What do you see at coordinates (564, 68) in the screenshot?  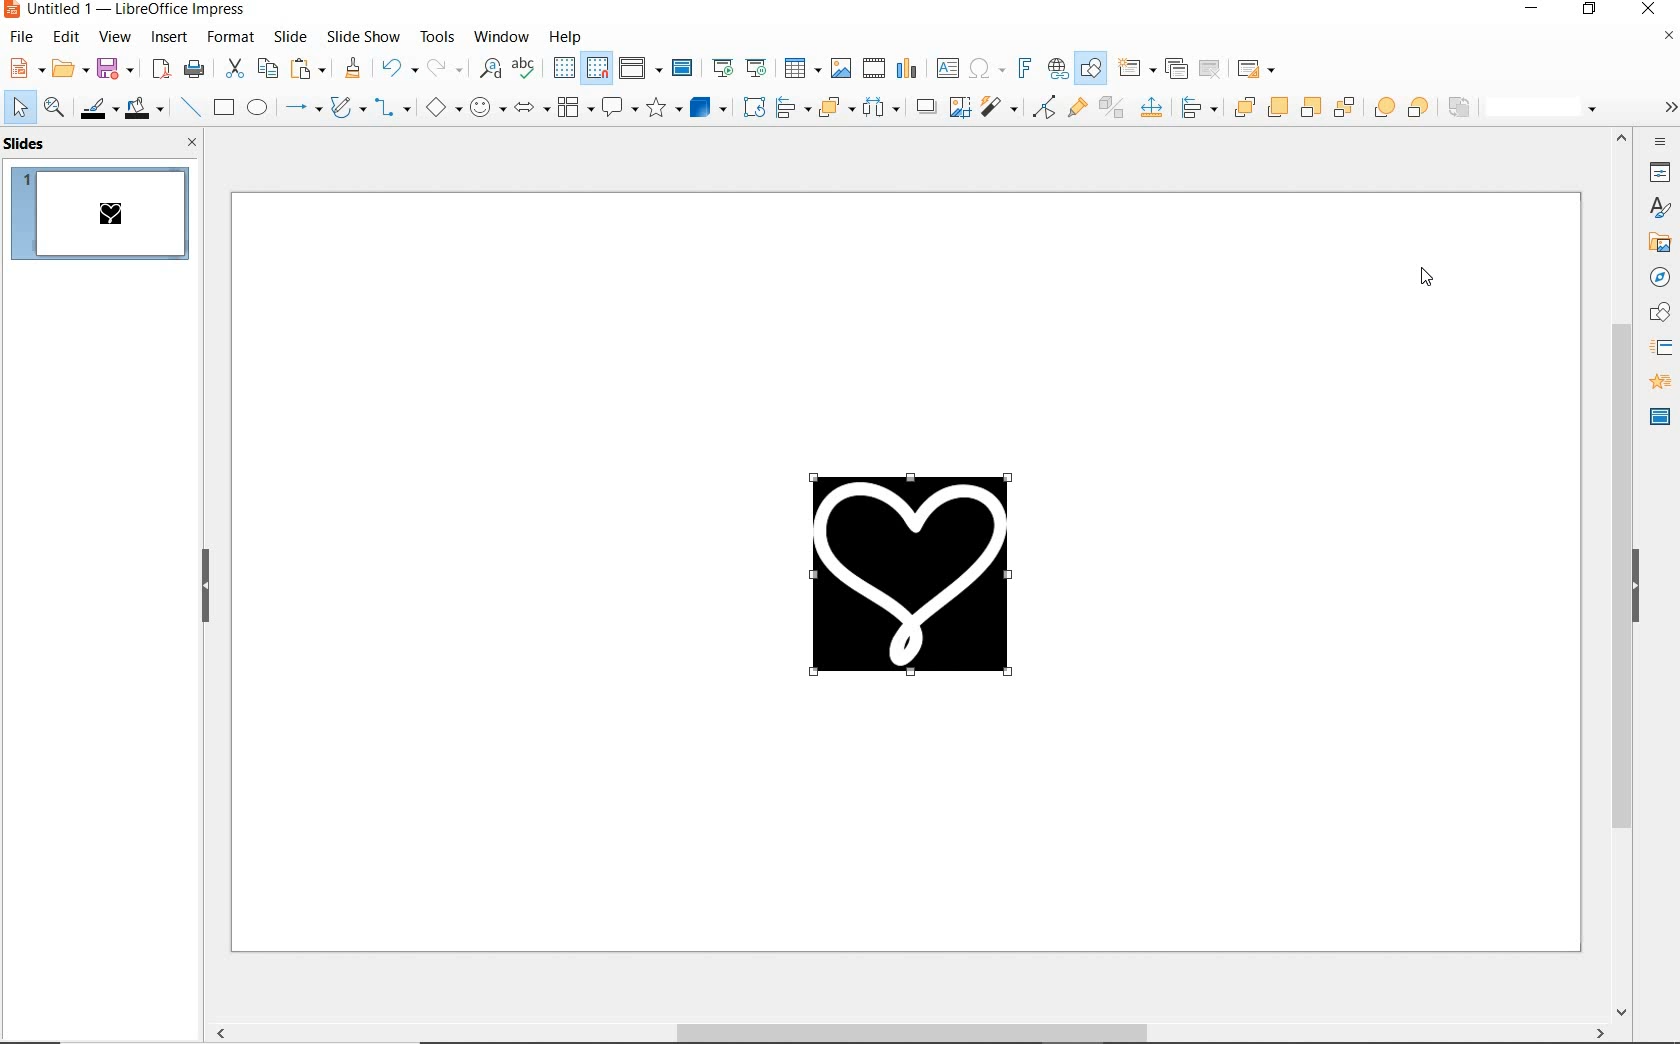 I see `display grid` at bounding box center [564, 68].